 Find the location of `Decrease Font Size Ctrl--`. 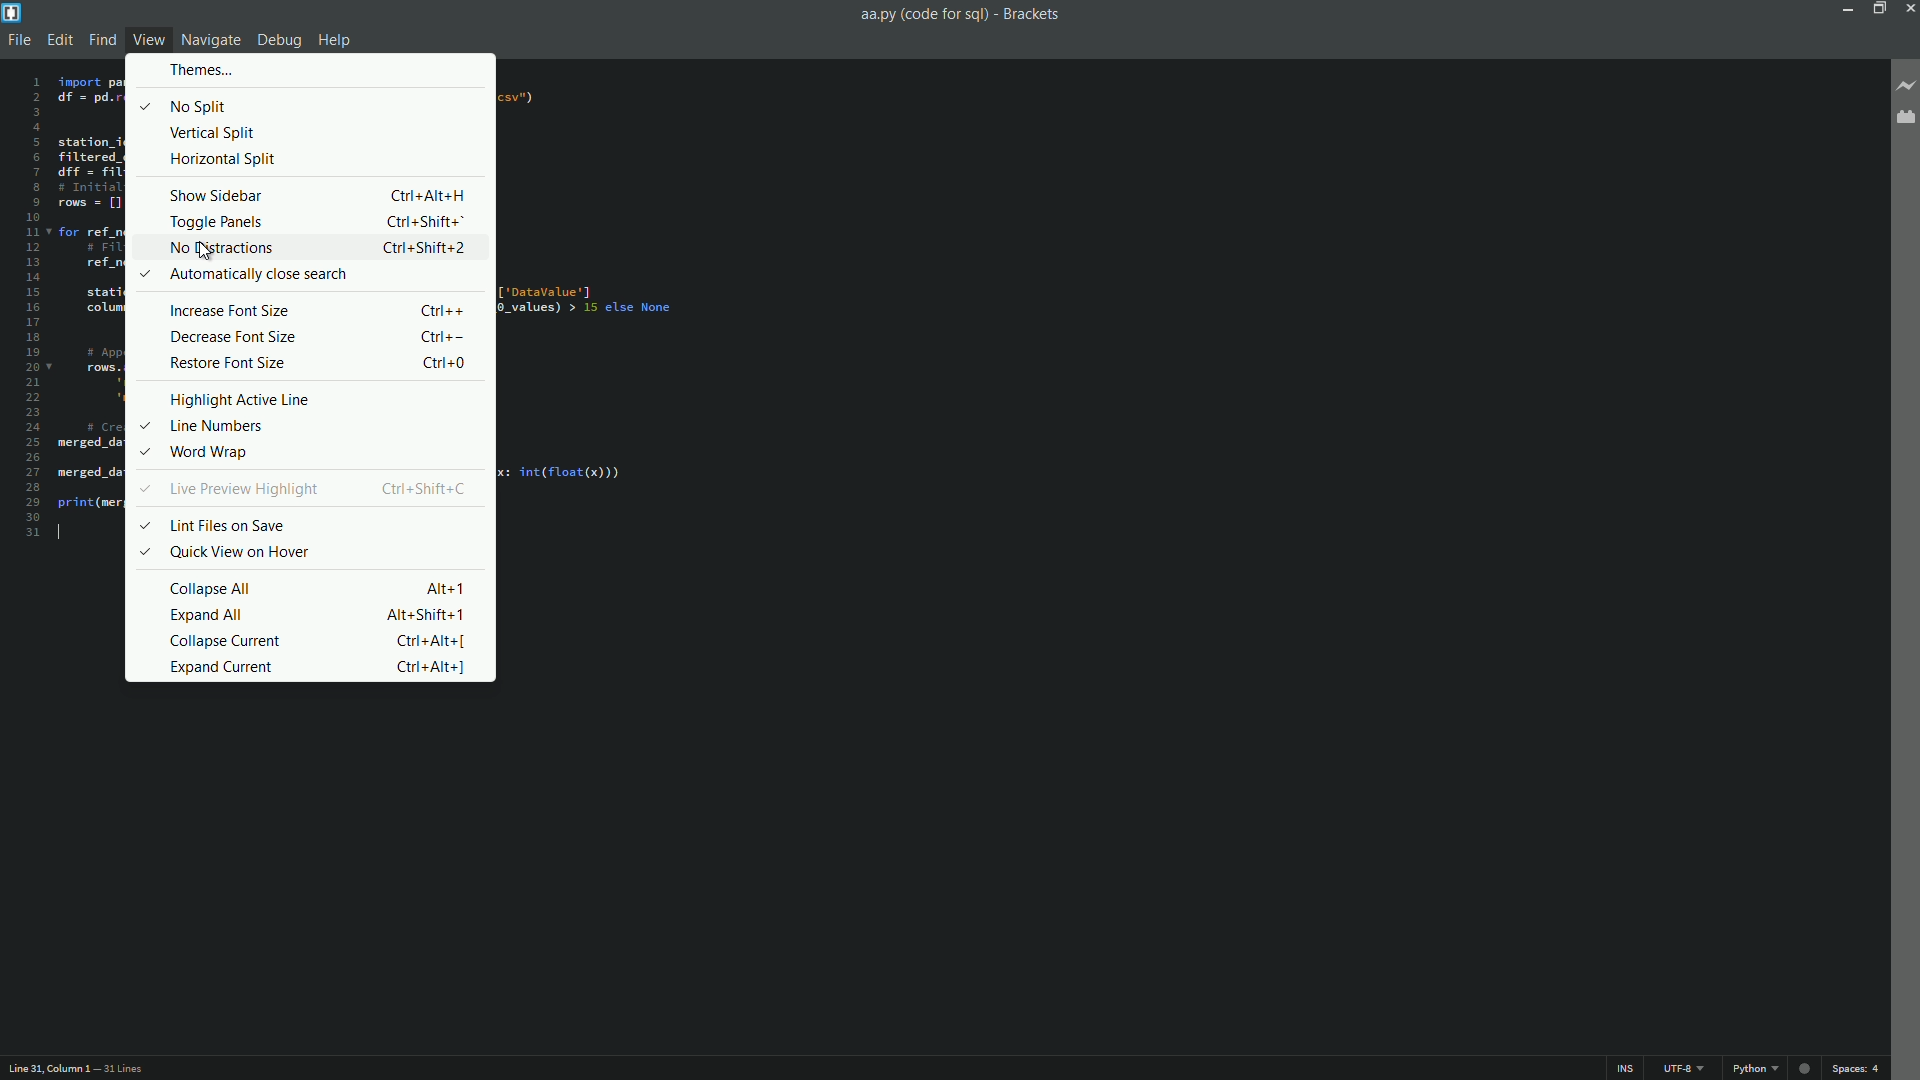

Decrease Font Size Ctrl-- is located at coordinates (318, 338).